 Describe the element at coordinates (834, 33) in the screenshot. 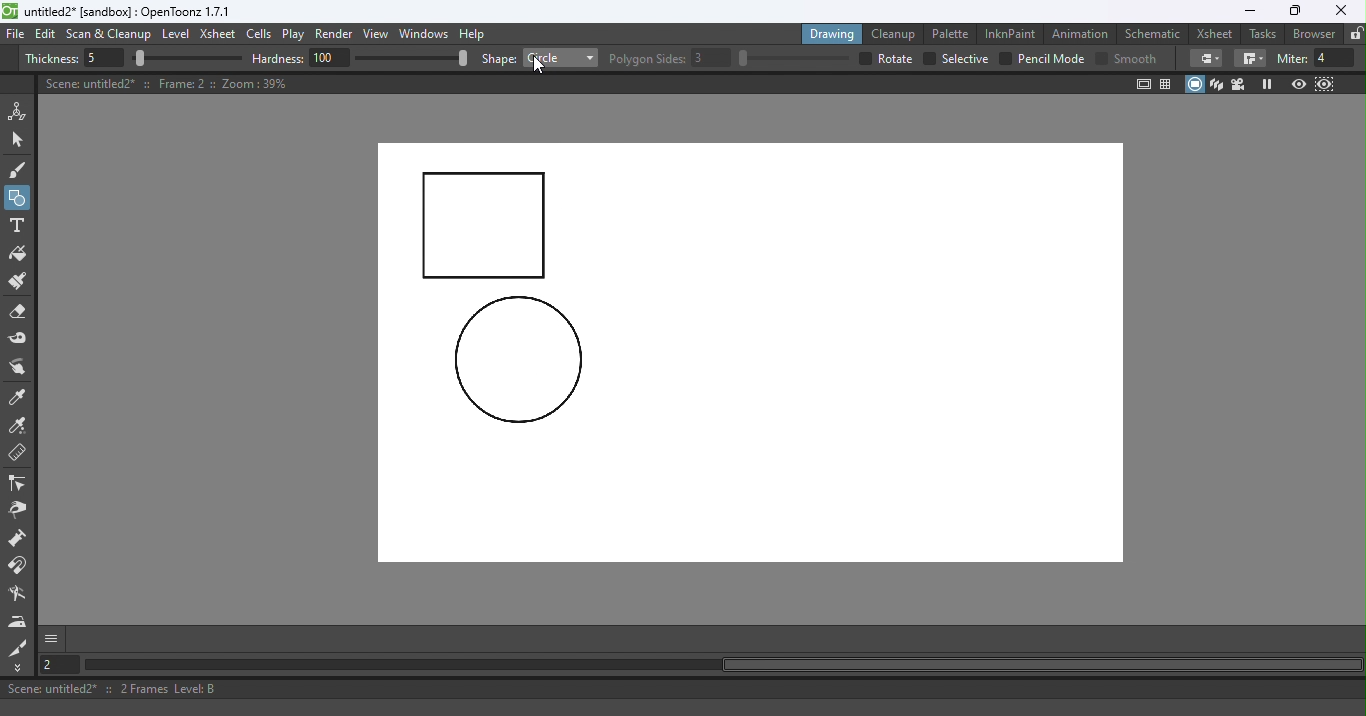

I see `Drawing` at that location.